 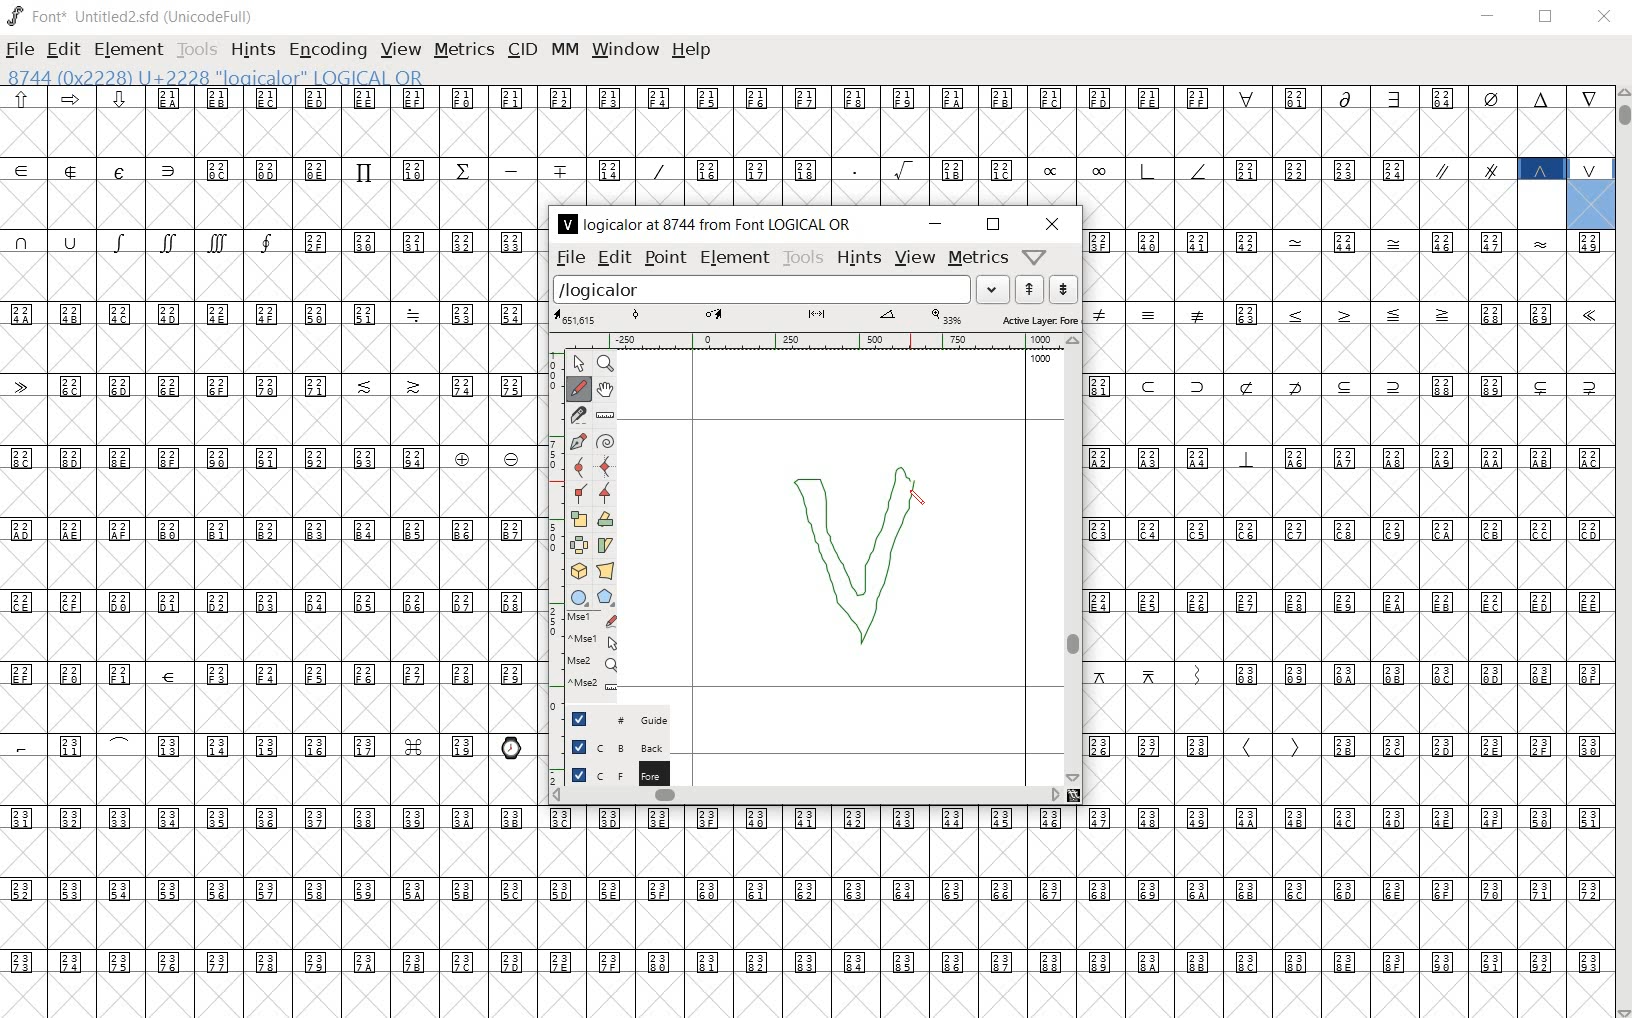 I want to click on pencil tool/cursor navigation, so click(x=922, y=491).